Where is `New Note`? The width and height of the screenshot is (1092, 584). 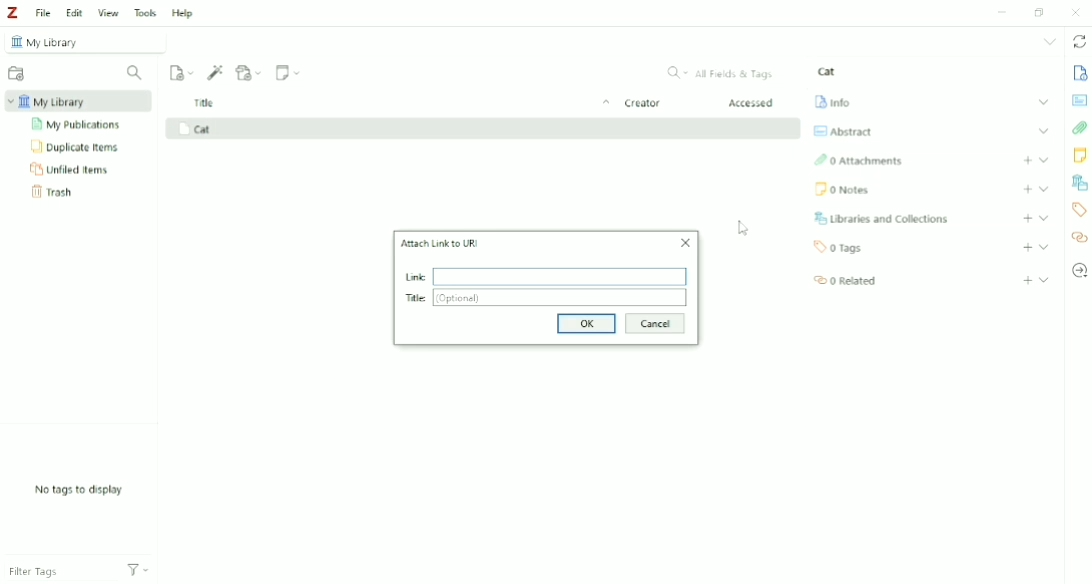 New Note is located at coordinates (289, 72).